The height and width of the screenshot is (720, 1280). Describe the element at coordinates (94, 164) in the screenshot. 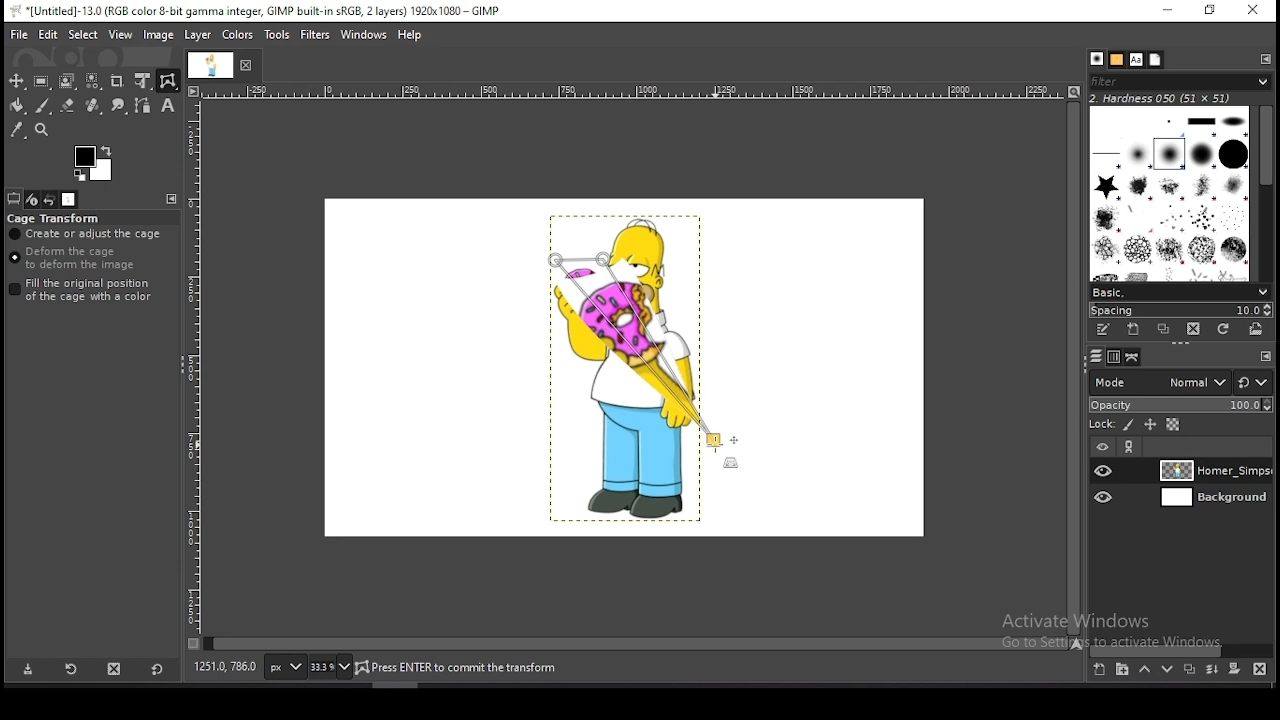

I see `colors` at that location.